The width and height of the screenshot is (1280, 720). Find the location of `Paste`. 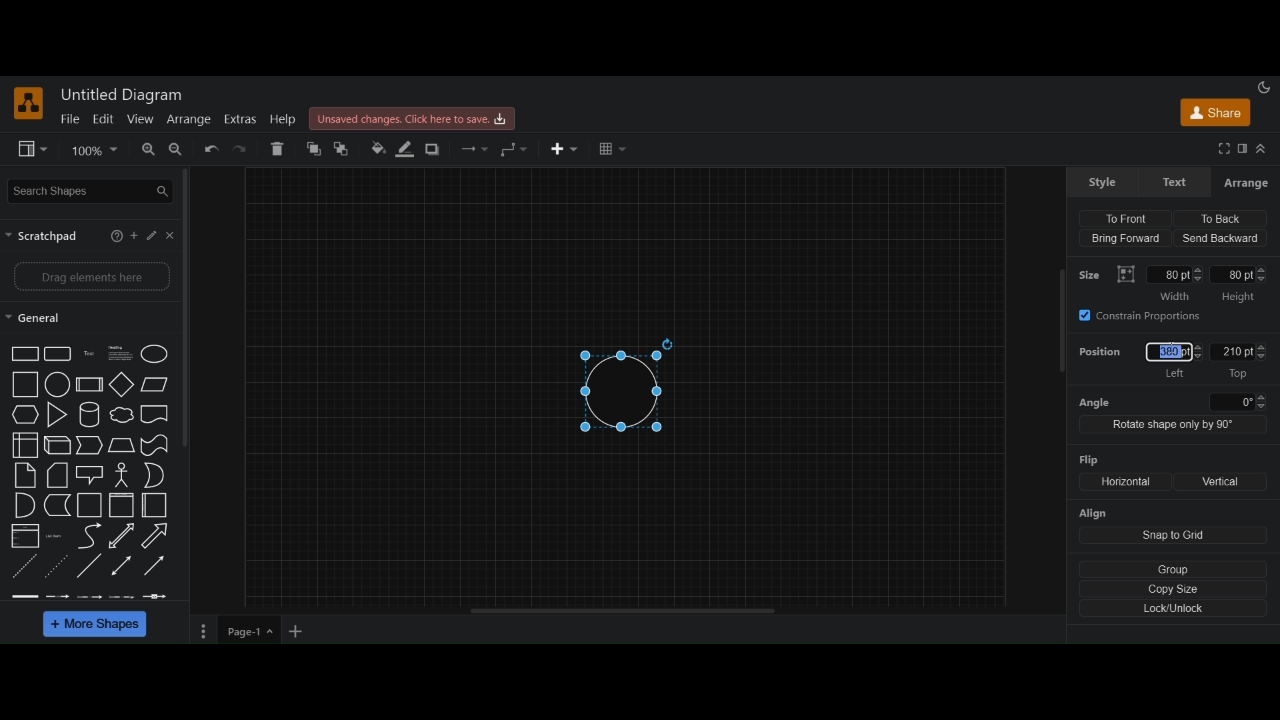

Paste is located at coordinates (58, 475).